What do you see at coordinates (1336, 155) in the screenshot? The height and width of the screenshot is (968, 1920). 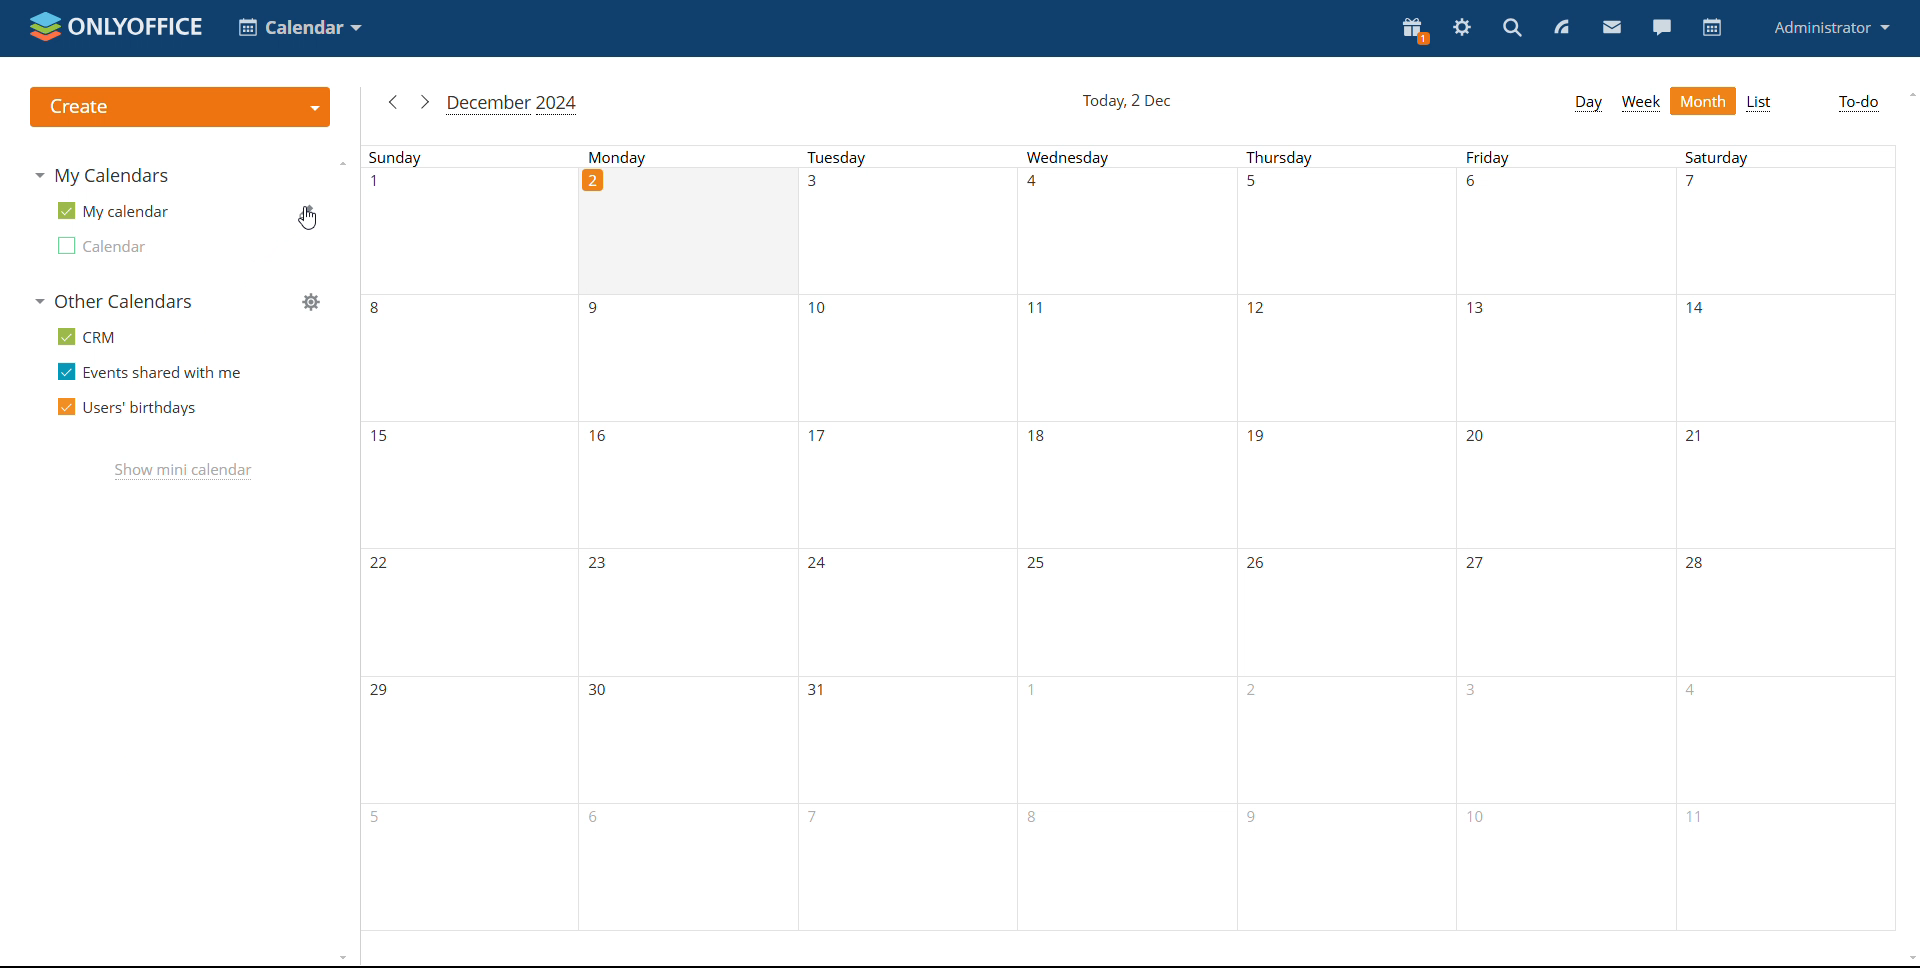 I see `thursday` at bounding box center [1336, 155].